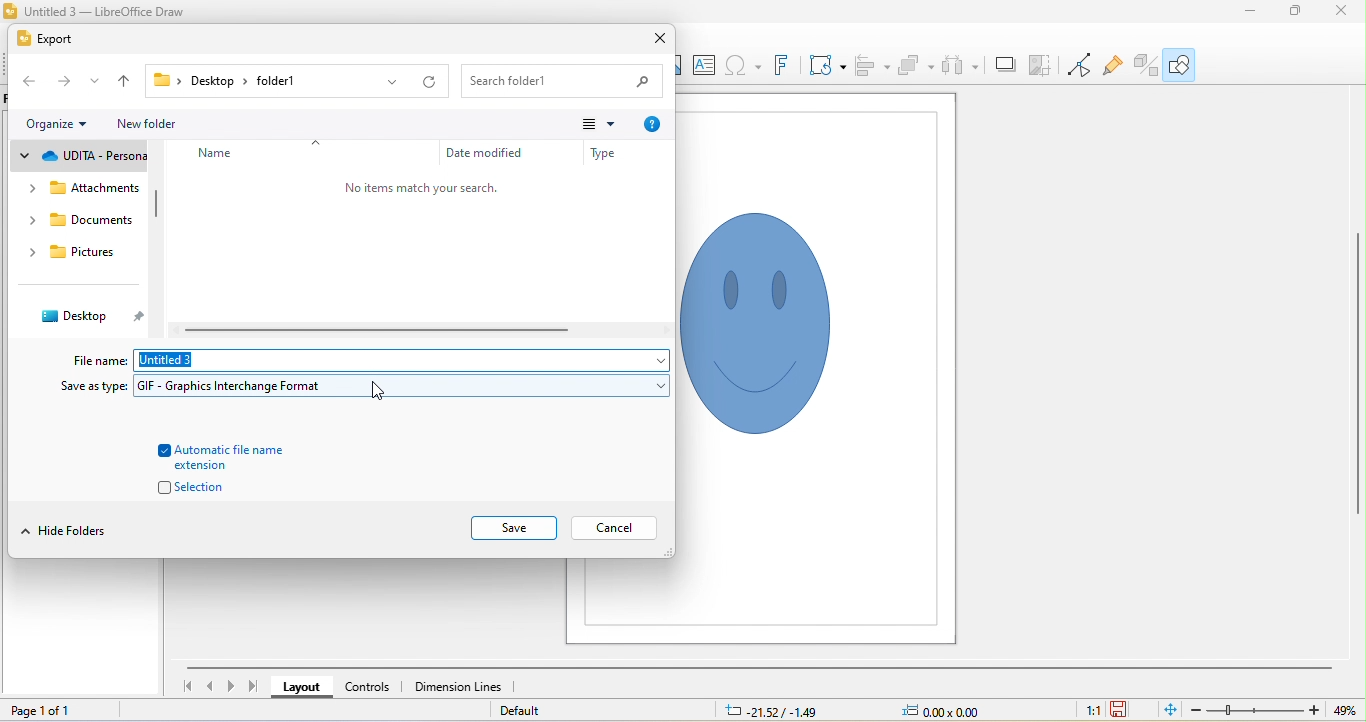 Image resolution: width=1366 pixels, height=722 pixels. What do you see at coordinates (254, 685) in the screenshot?
I see `last ` at bounding box center [254, 685].